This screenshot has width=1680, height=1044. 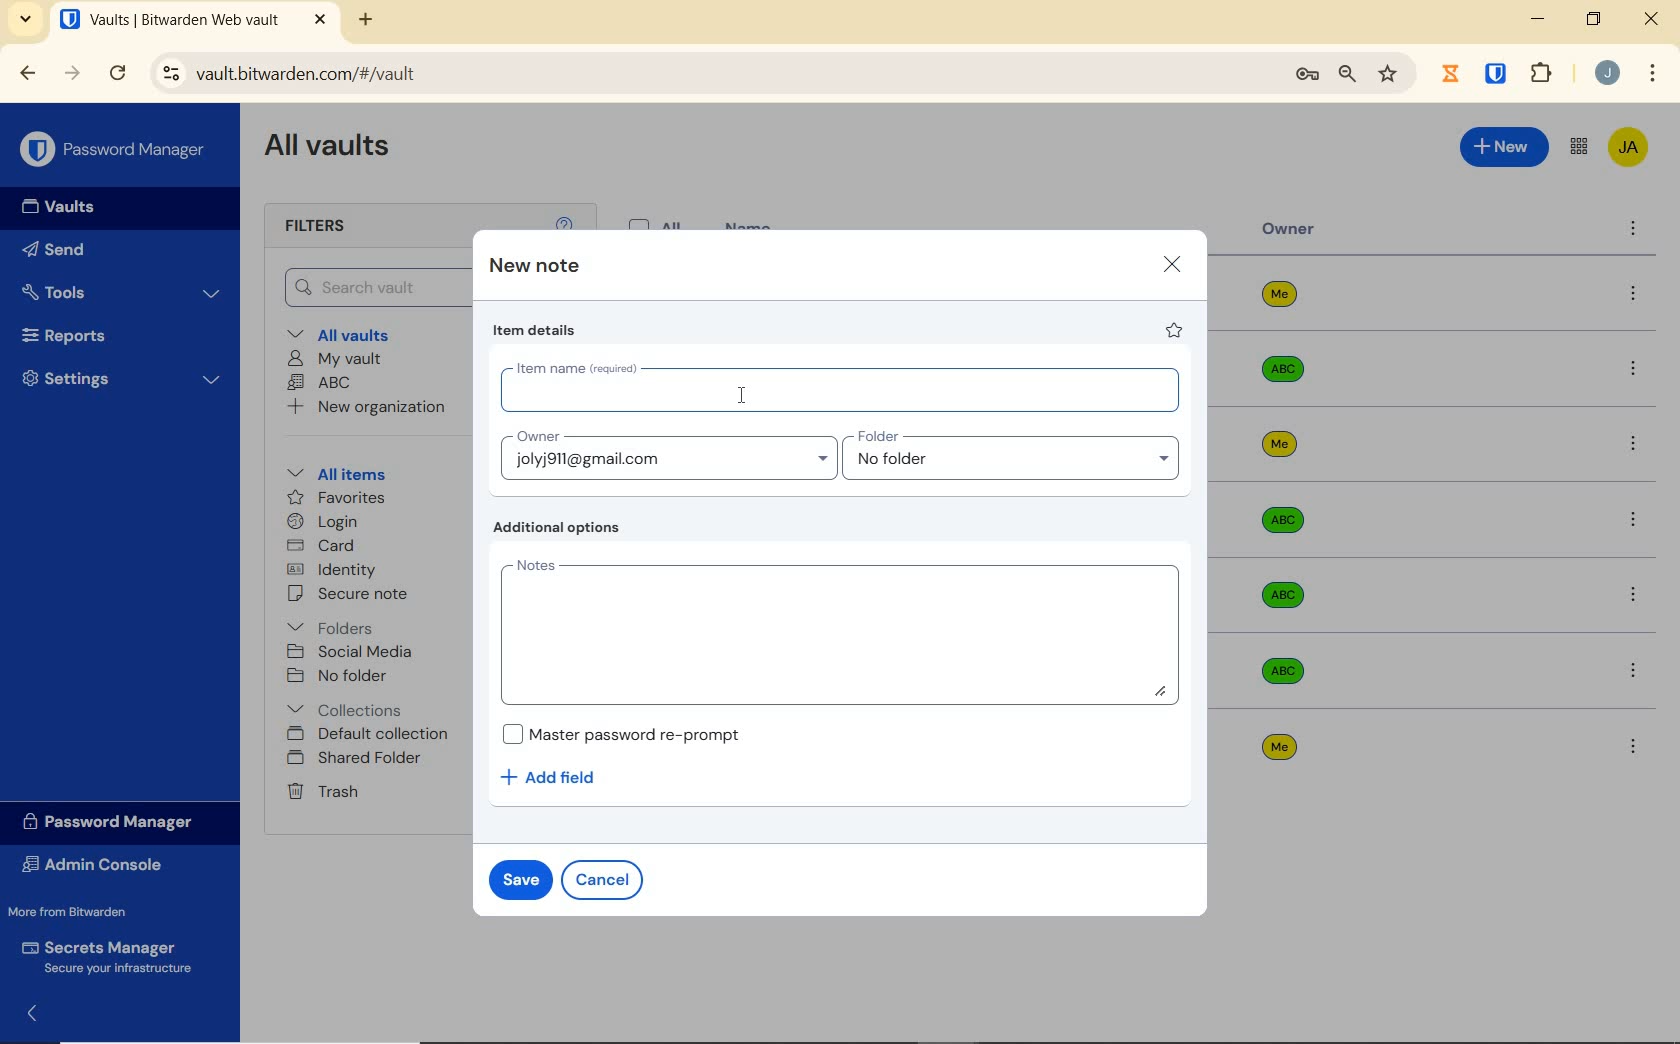 I want to click on SOCIAL MEDIA, so click(x=354, y=652).